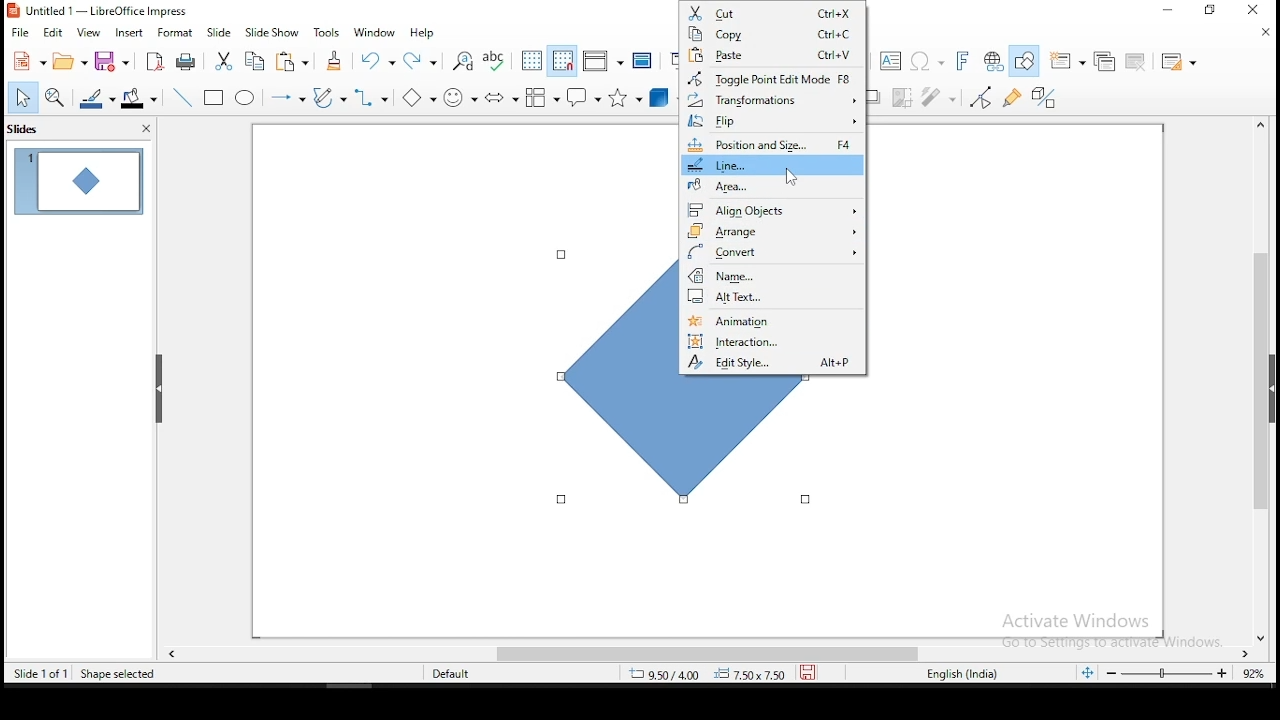  What do you see at coordinates (496, 59) in the screenshot?
I see `spell check` at bounding box center [496, 59].